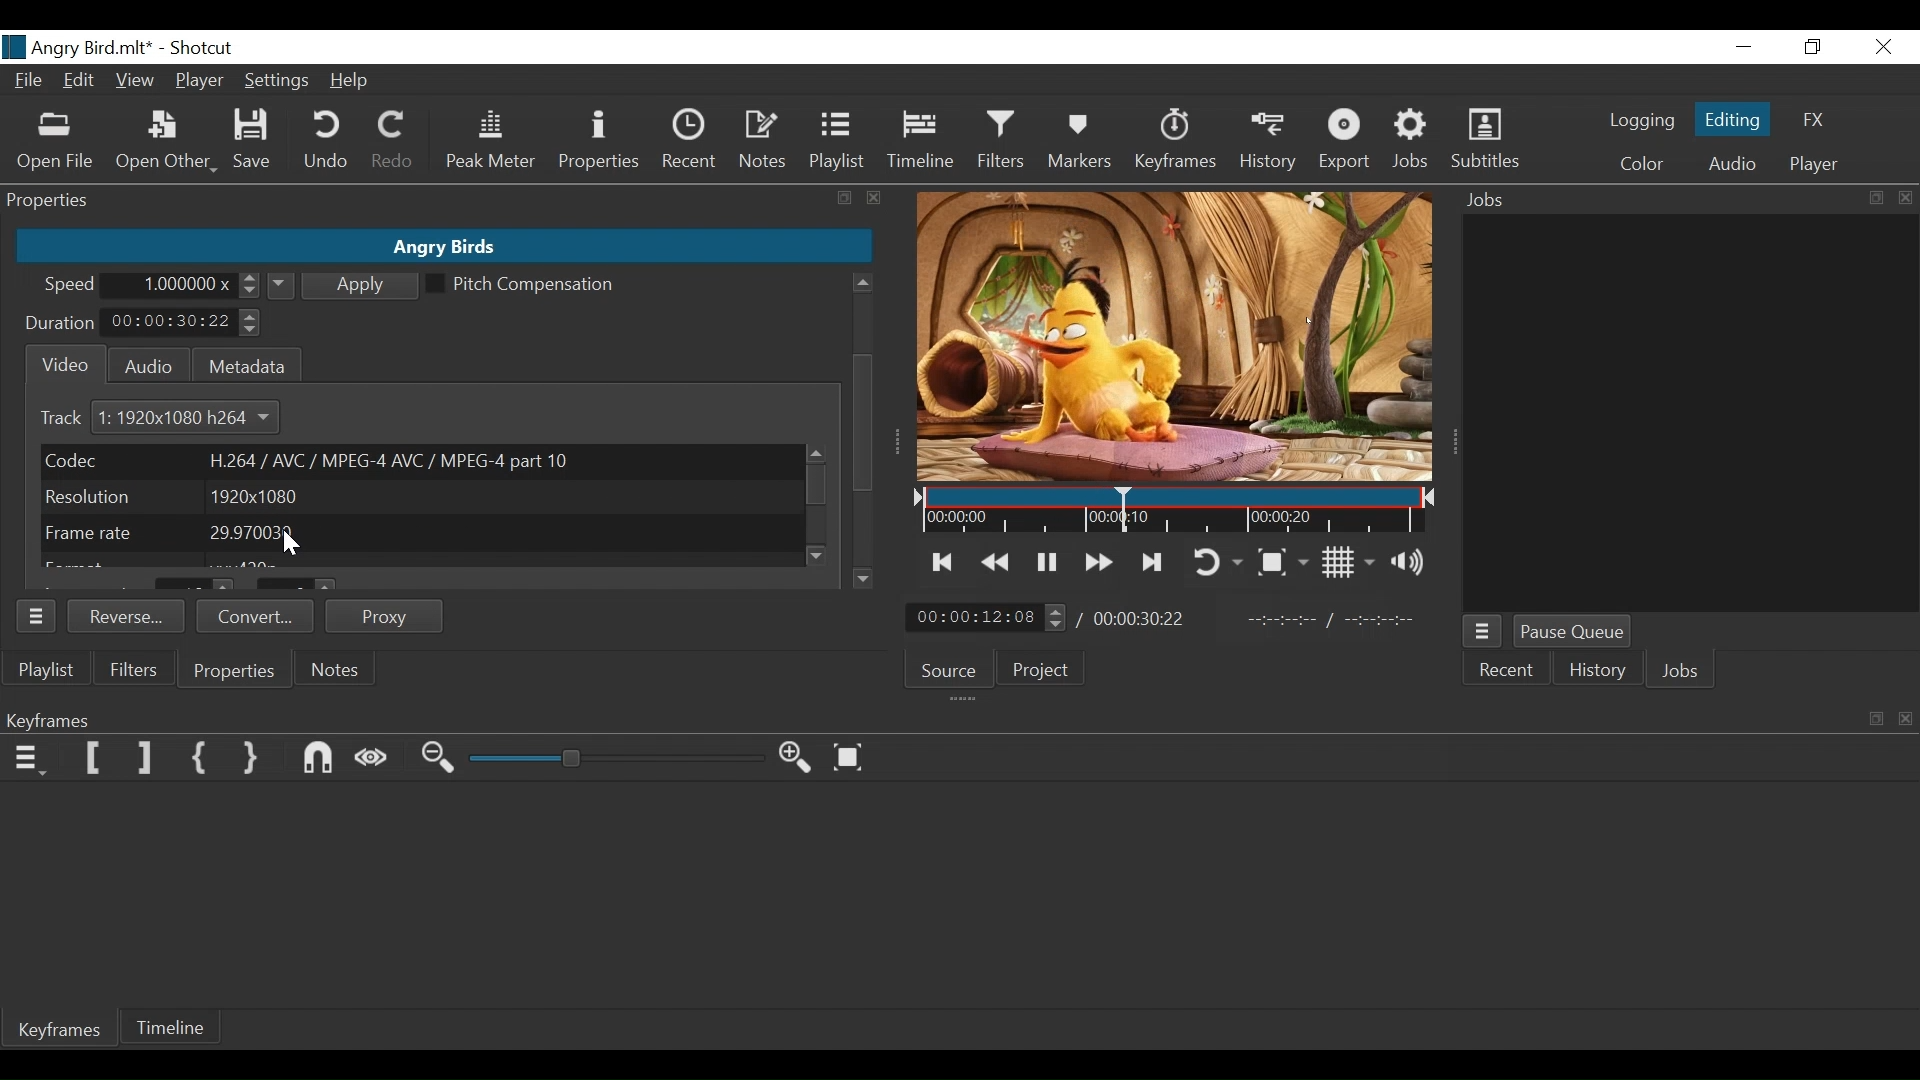  Describe the element at coordinates (130, 669) in the screenshot. I see `Filters` at that location.